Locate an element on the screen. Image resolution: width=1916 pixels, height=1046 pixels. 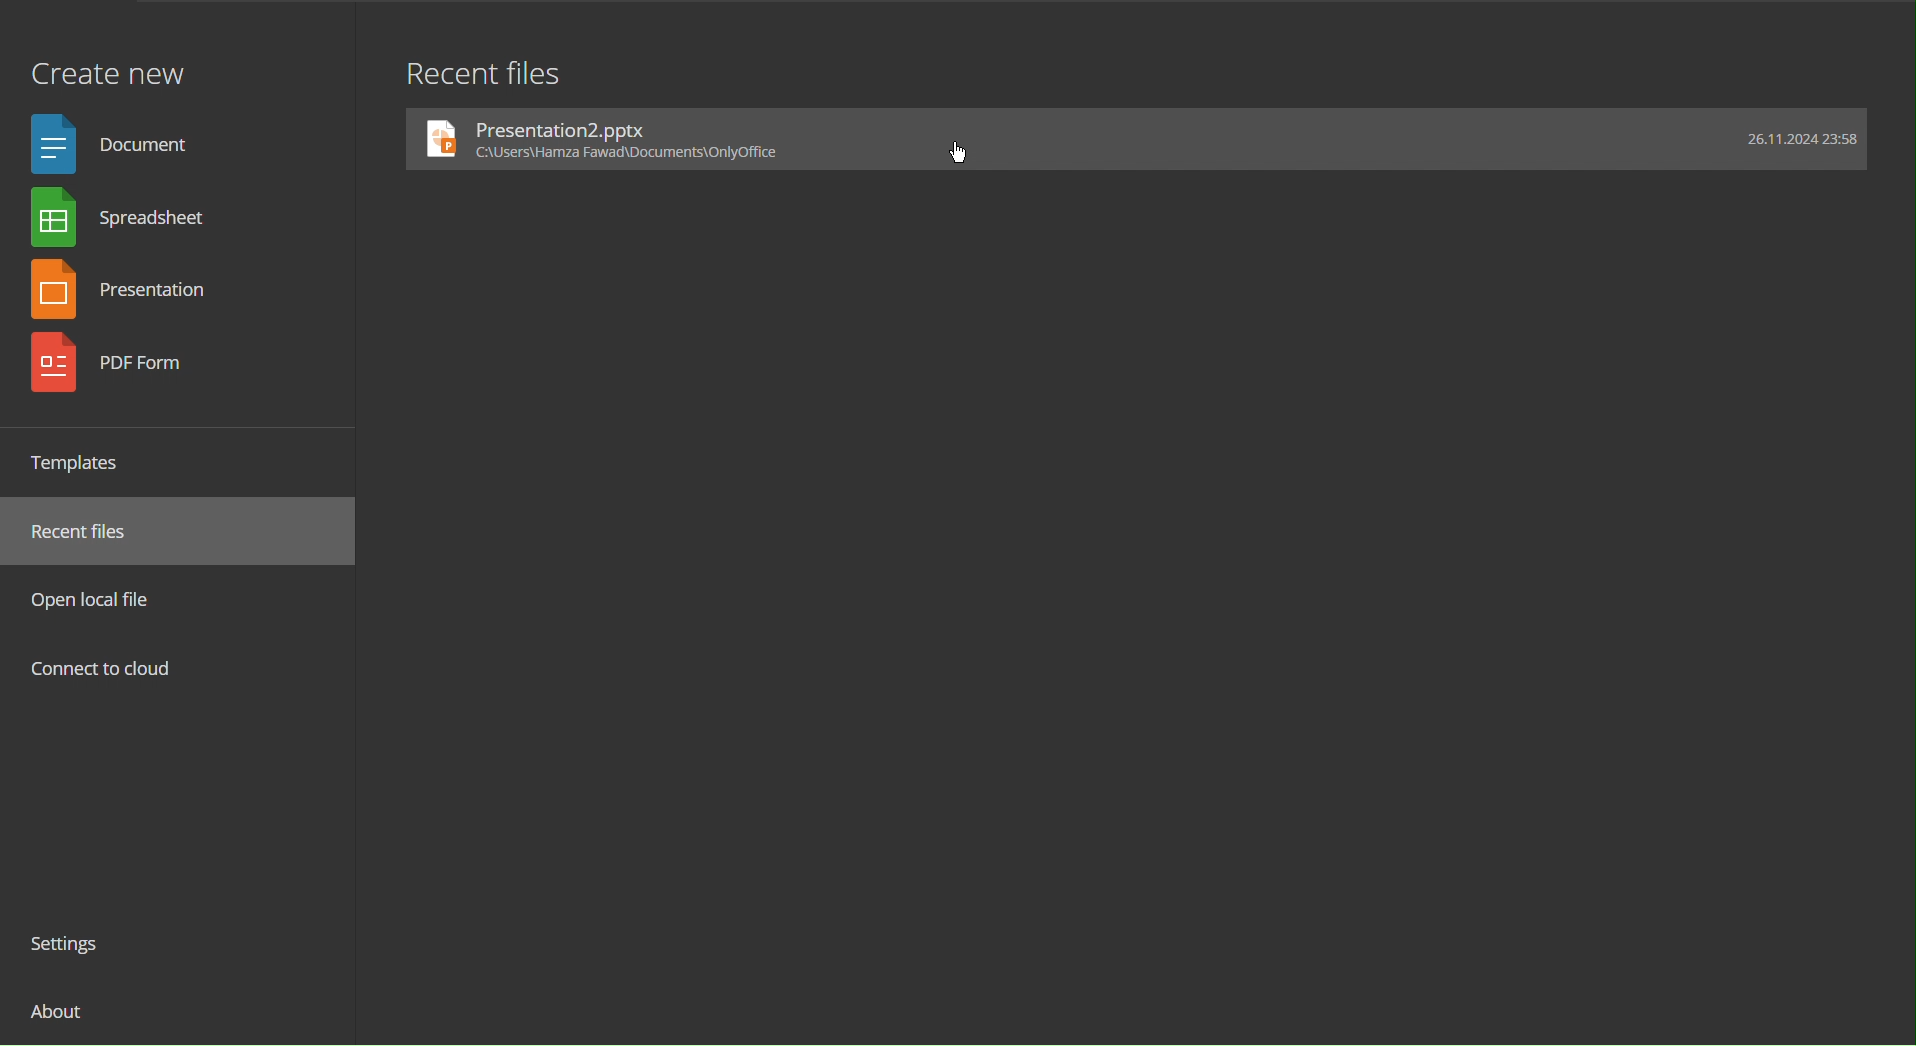
Create New is located at coordinates (107, 63).